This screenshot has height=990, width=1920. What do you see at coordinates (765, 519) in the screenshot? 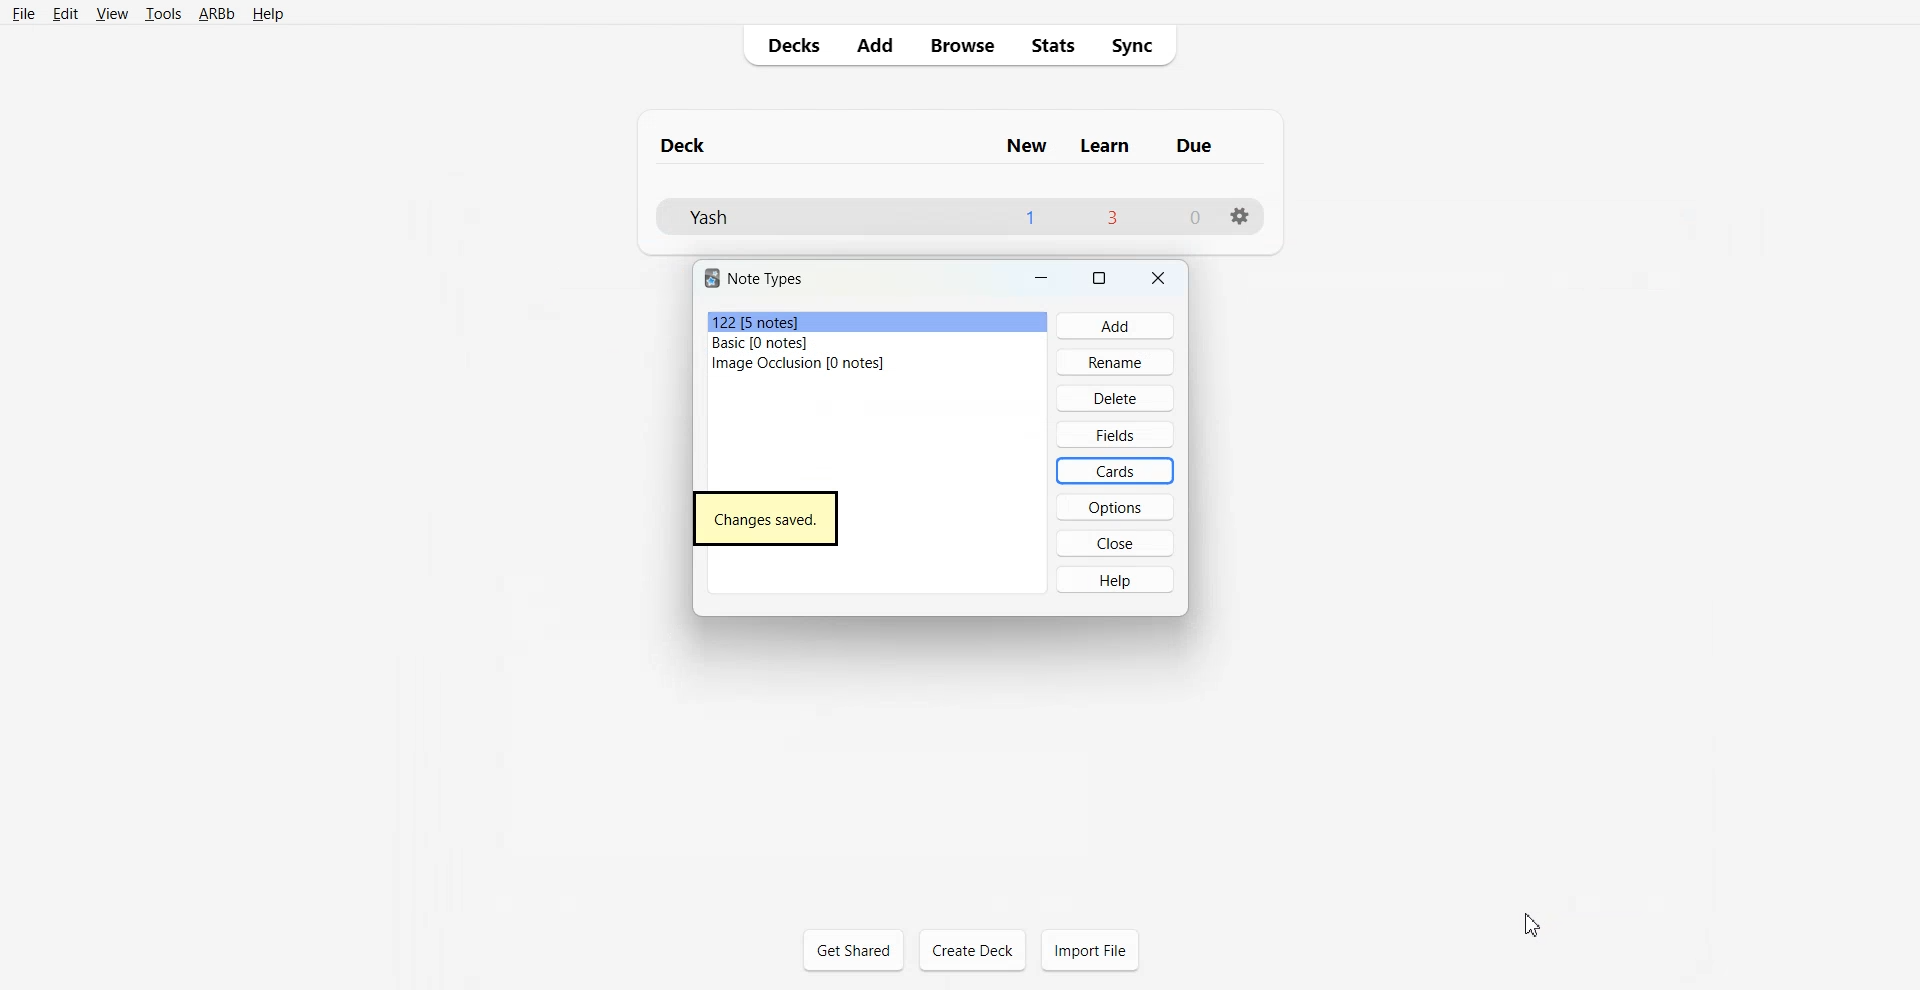
I see `Text` at bounding box center [765, 519].